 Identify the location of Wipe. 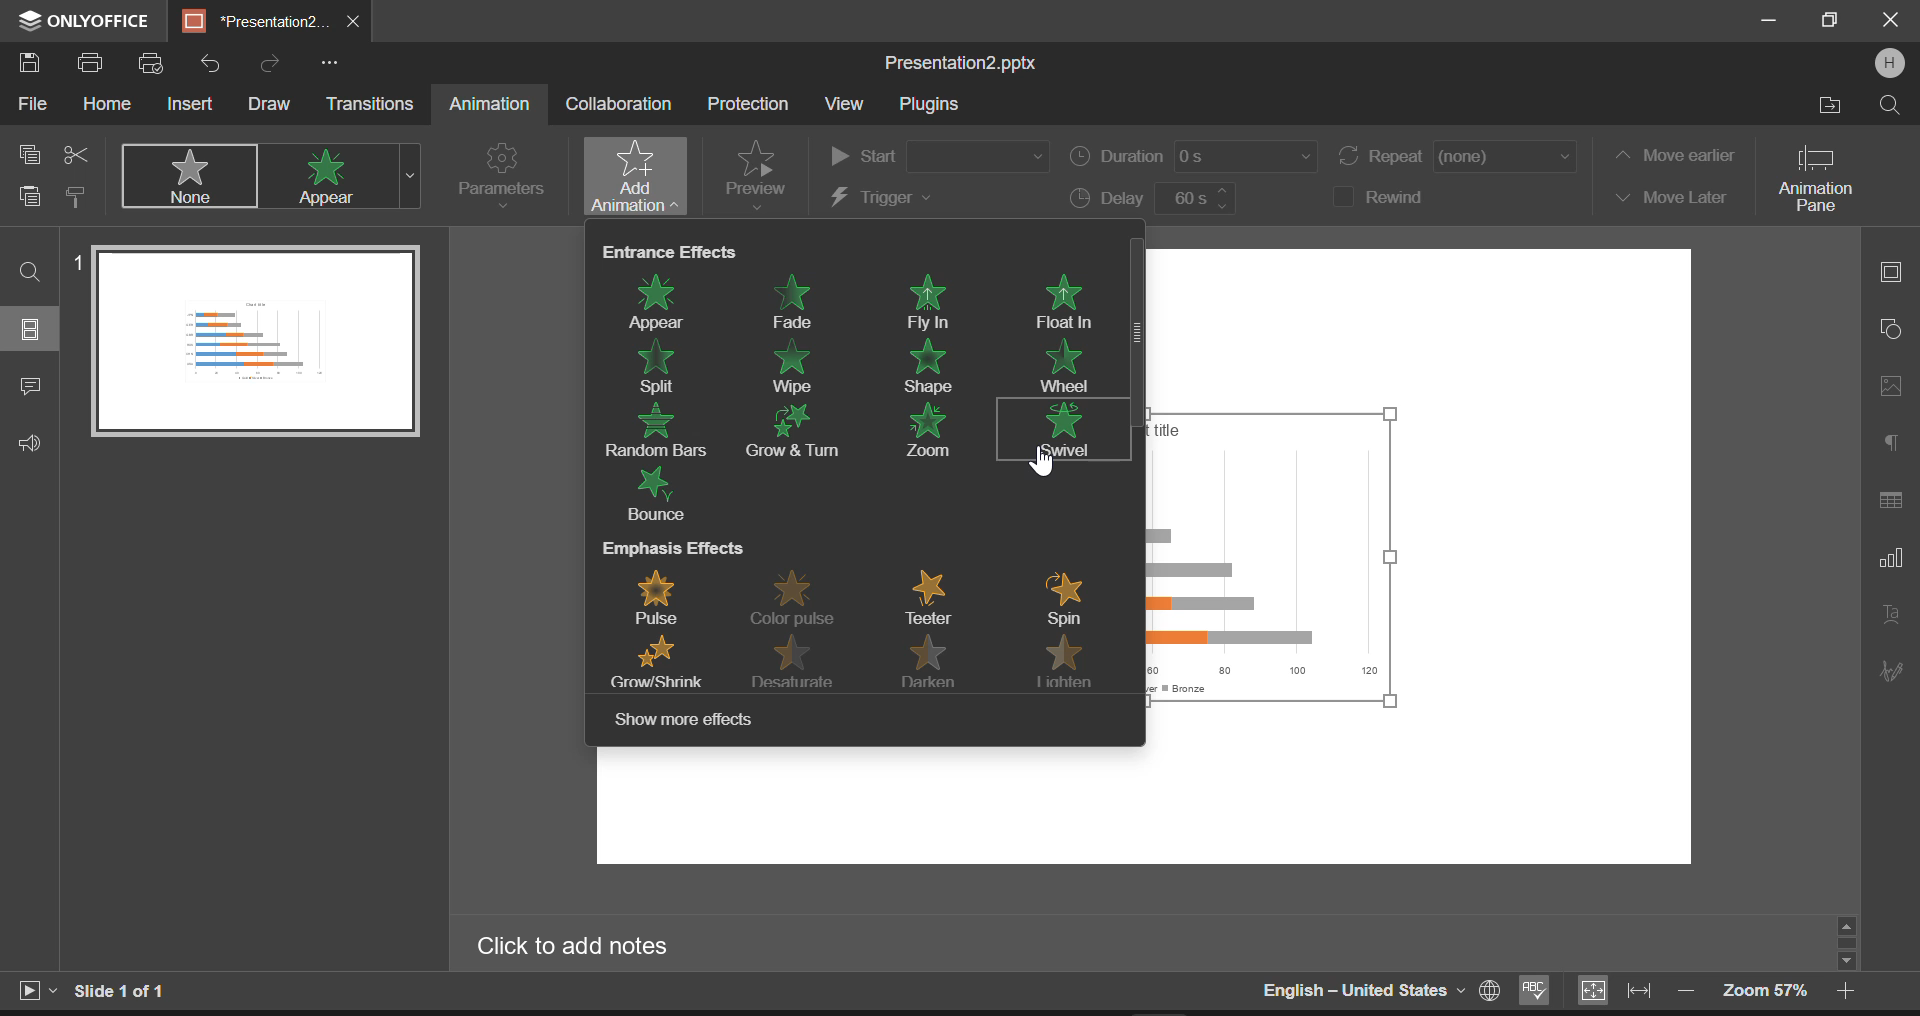
(793, 364).